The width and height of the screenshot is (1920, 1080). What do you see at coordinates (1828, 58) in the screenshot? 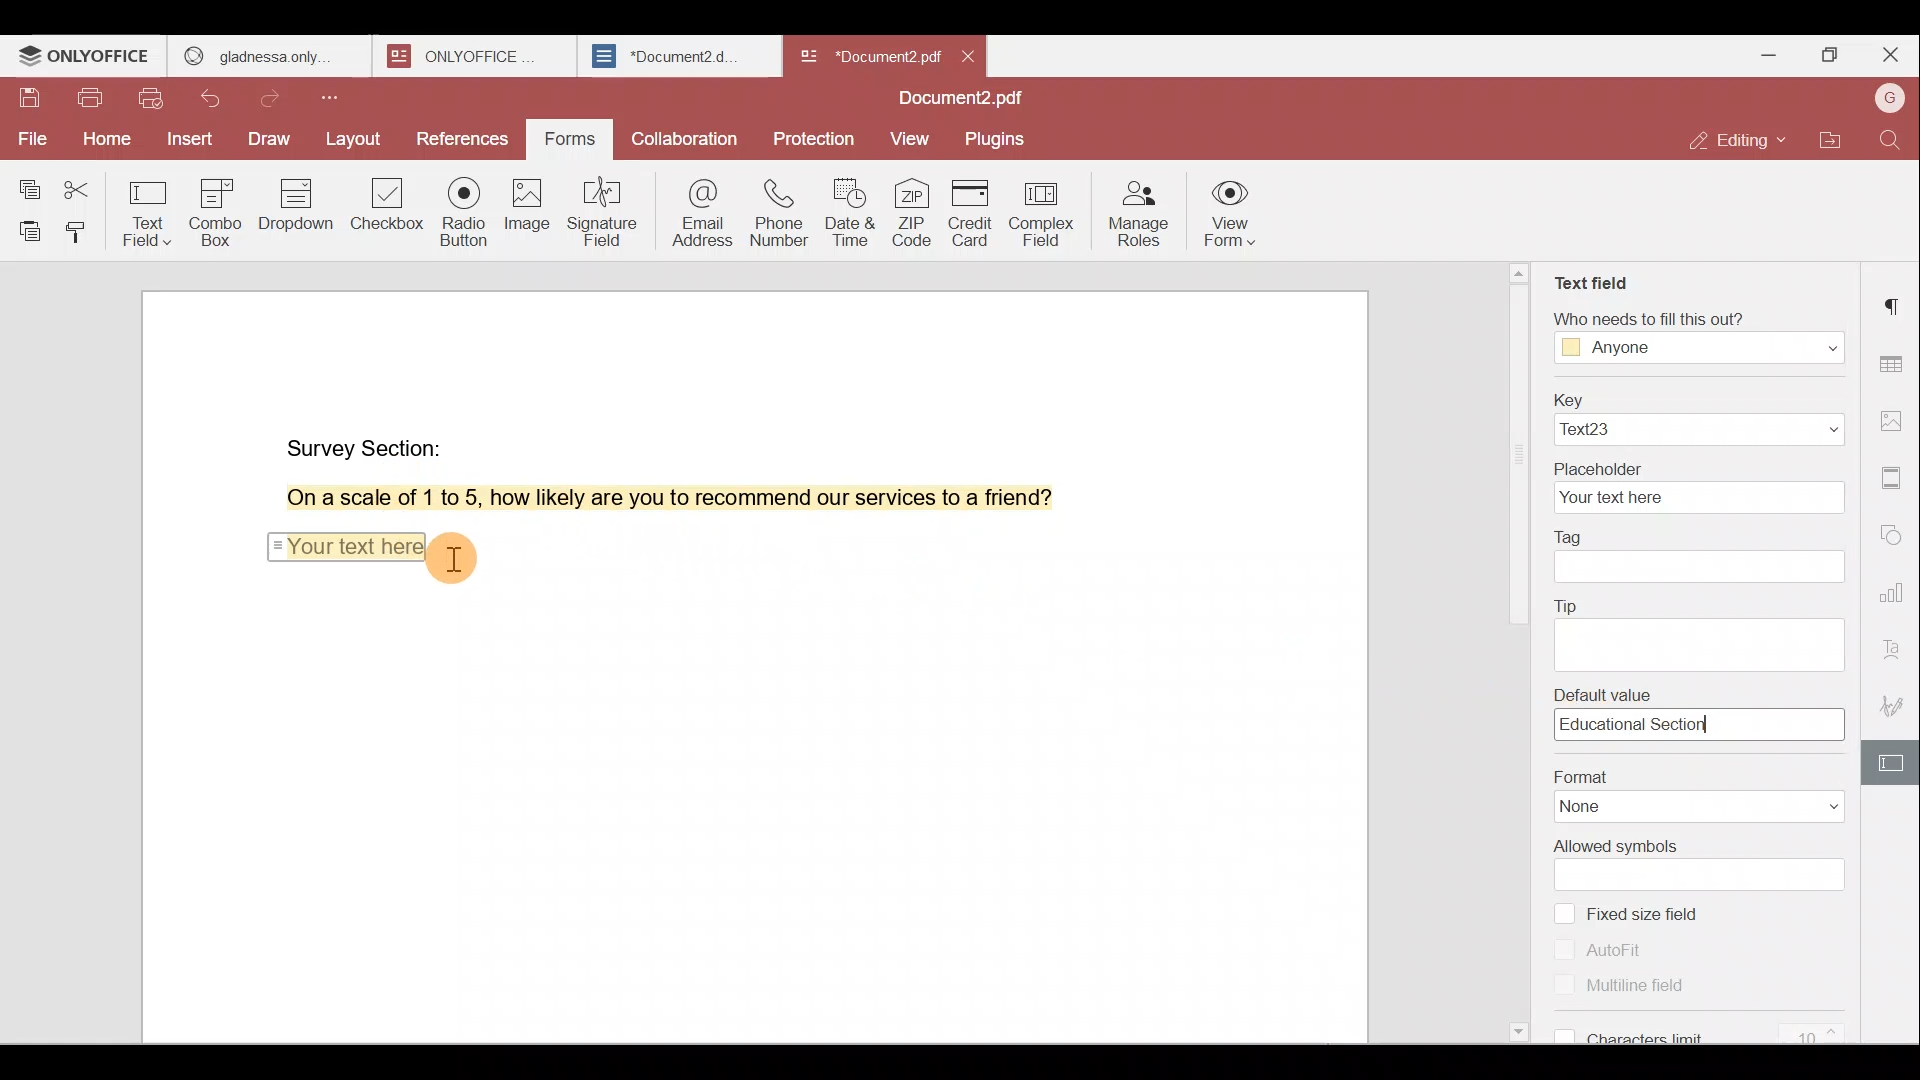
I see `Maximize` at bounding box center [1828, 58].